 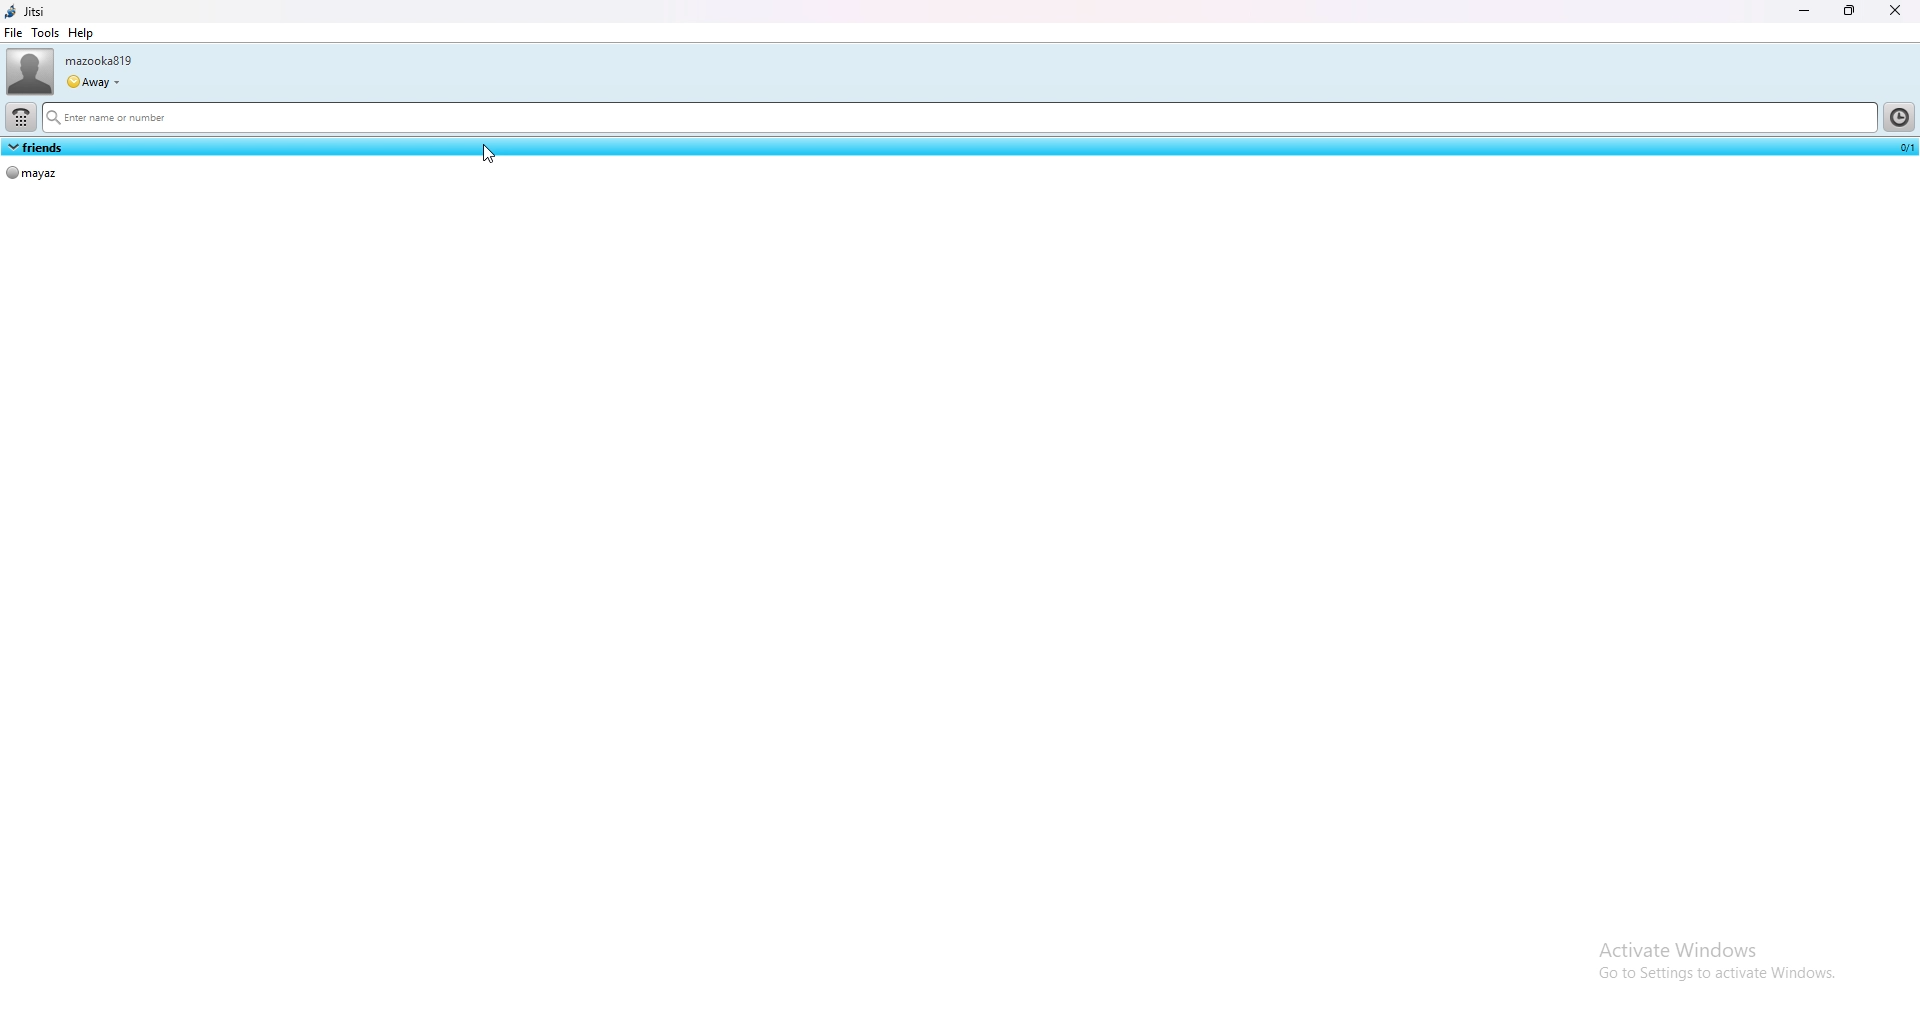 What do you see at coordinates (1805, 11) in the screenshot?
I see `minimize` at bounding box center [1805, 11].